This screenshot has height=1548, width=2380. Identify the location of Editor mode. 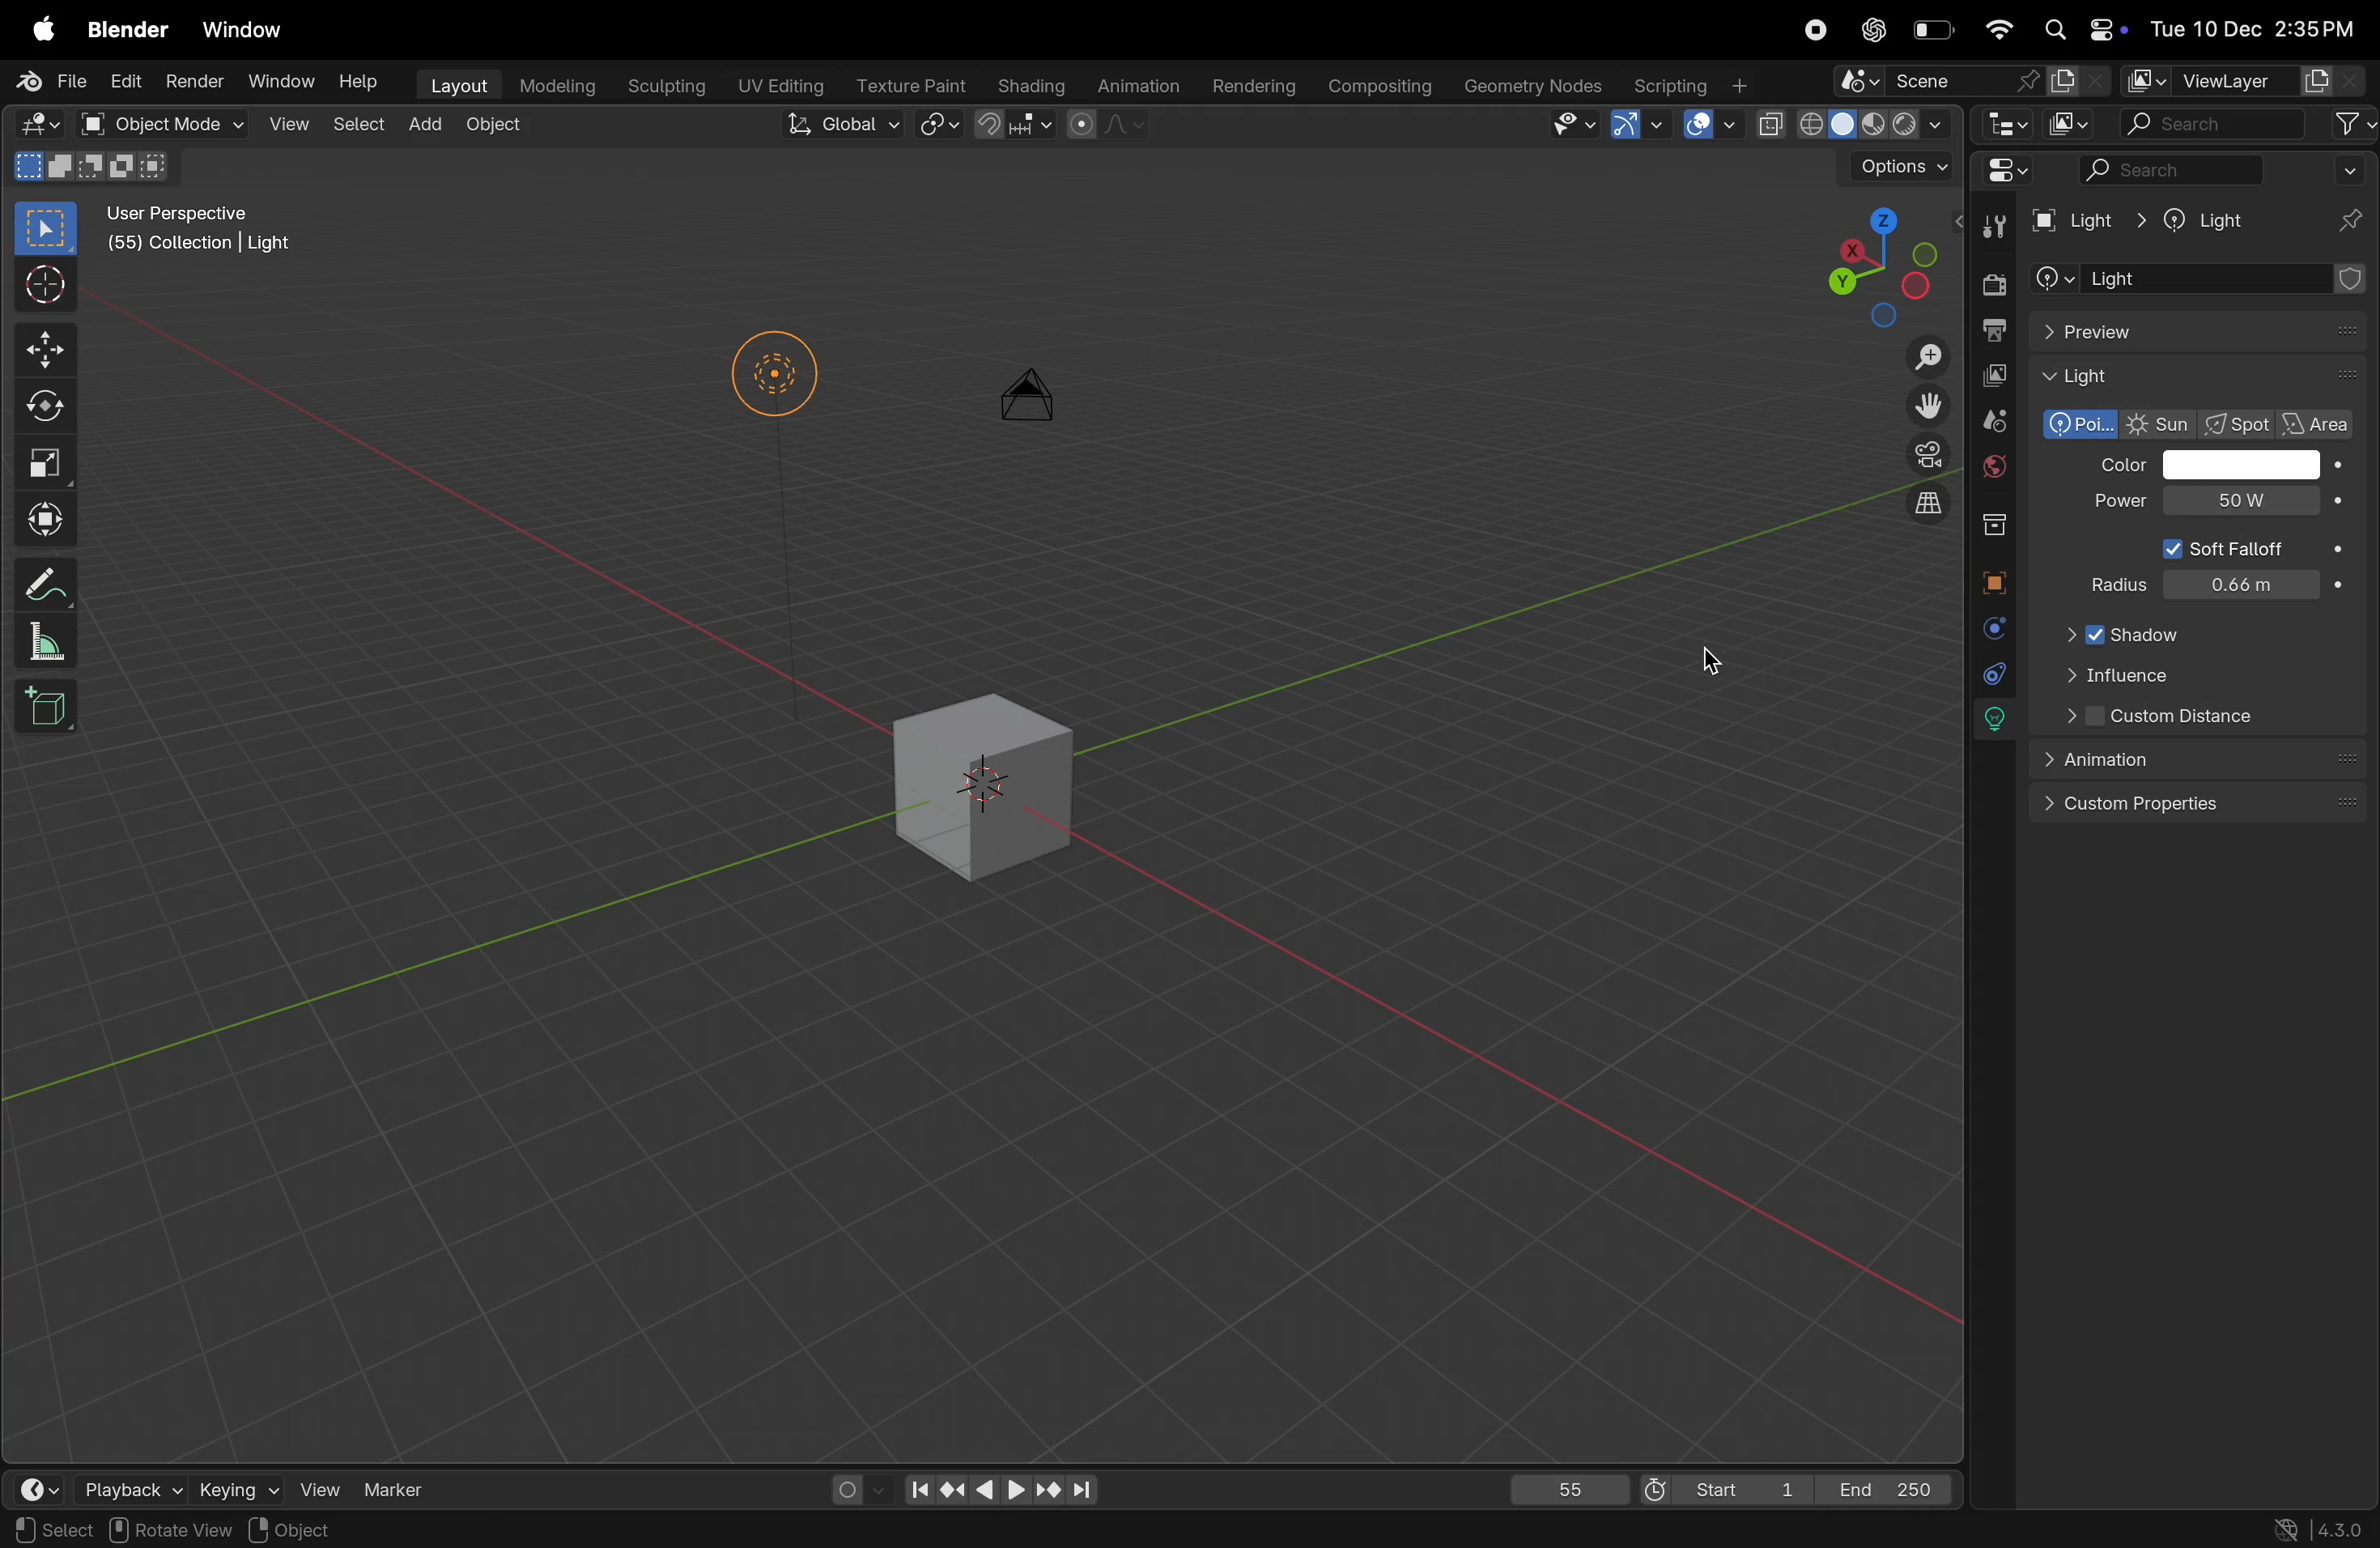
(39, 124).